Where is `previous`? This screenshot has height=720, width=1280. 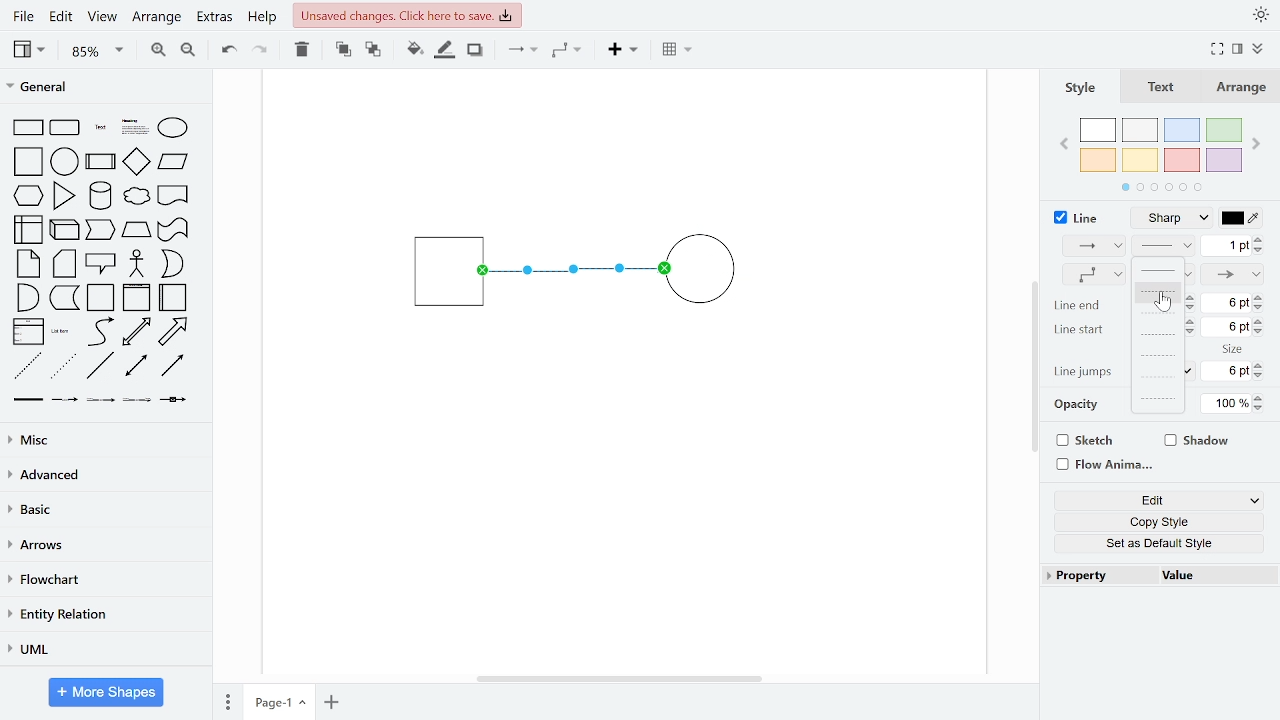 previous is located at coordinates (1066, 146).